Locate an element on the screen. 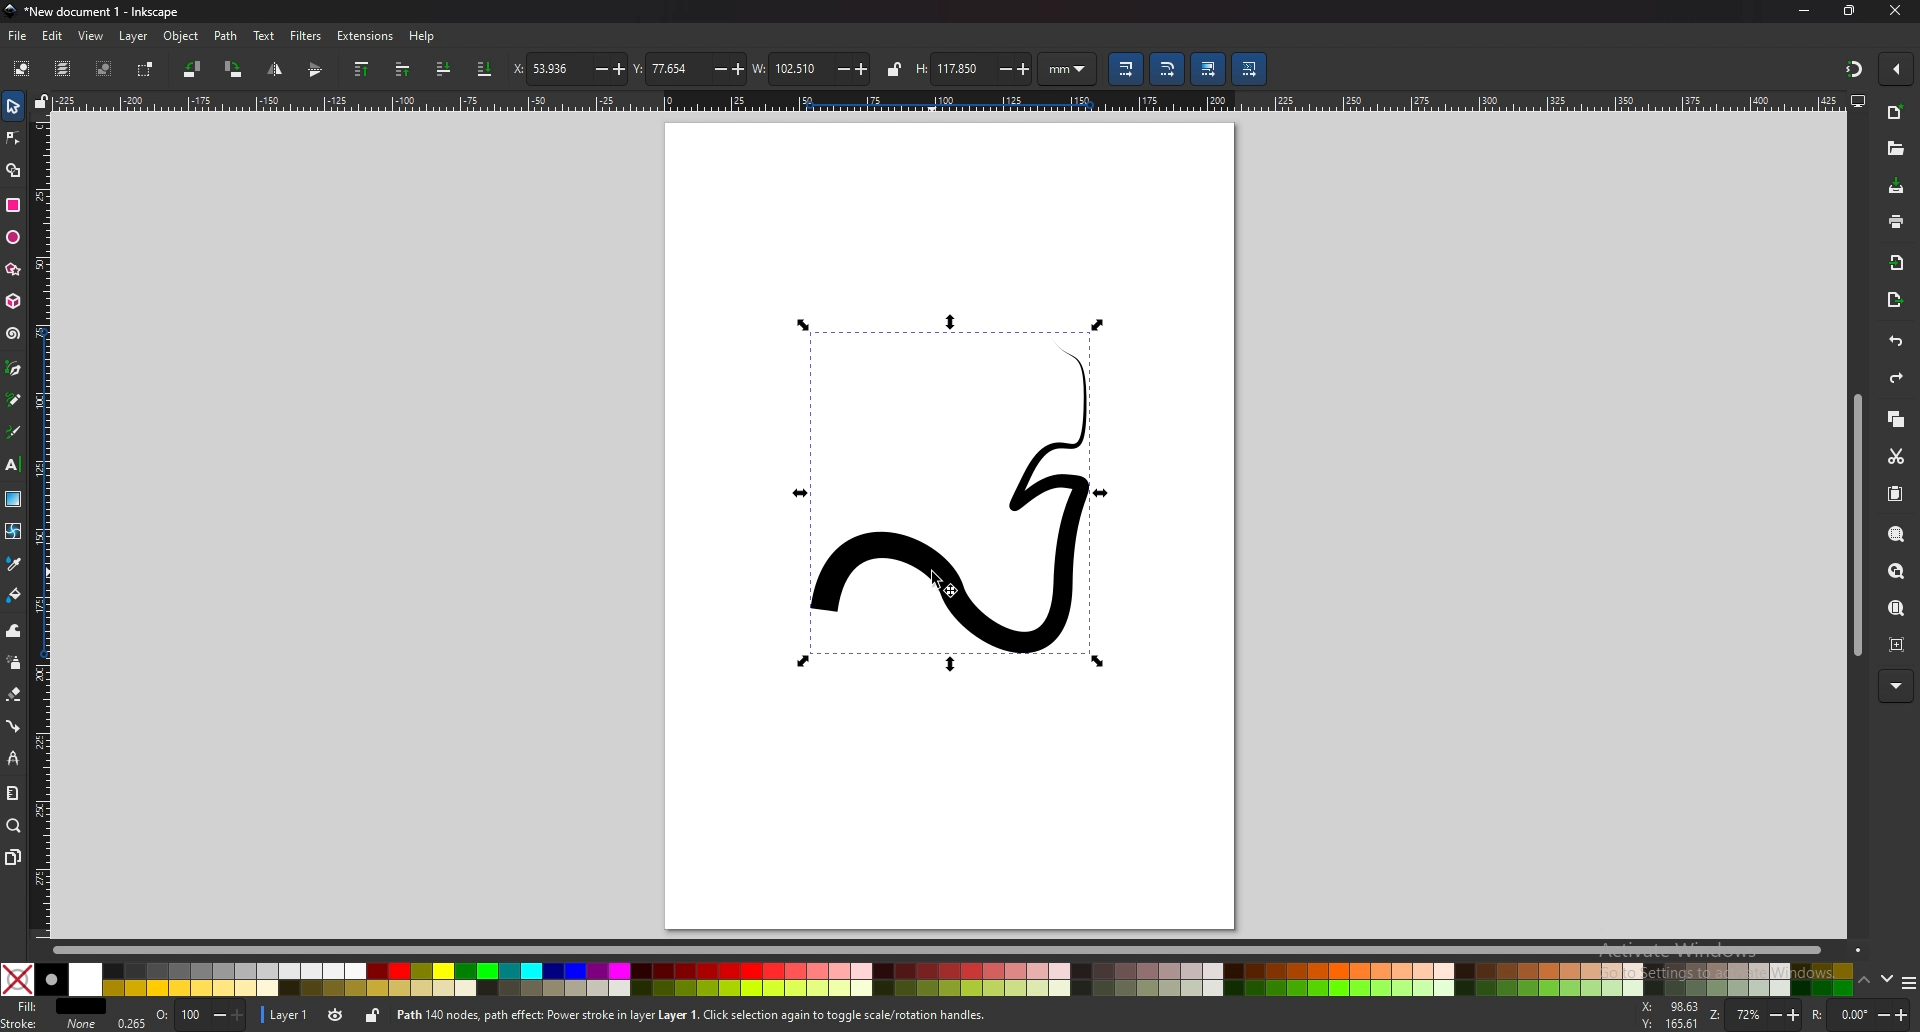 This screenshot has height=1032, width=1920. flip vertically is located at coordinates (274, 70).